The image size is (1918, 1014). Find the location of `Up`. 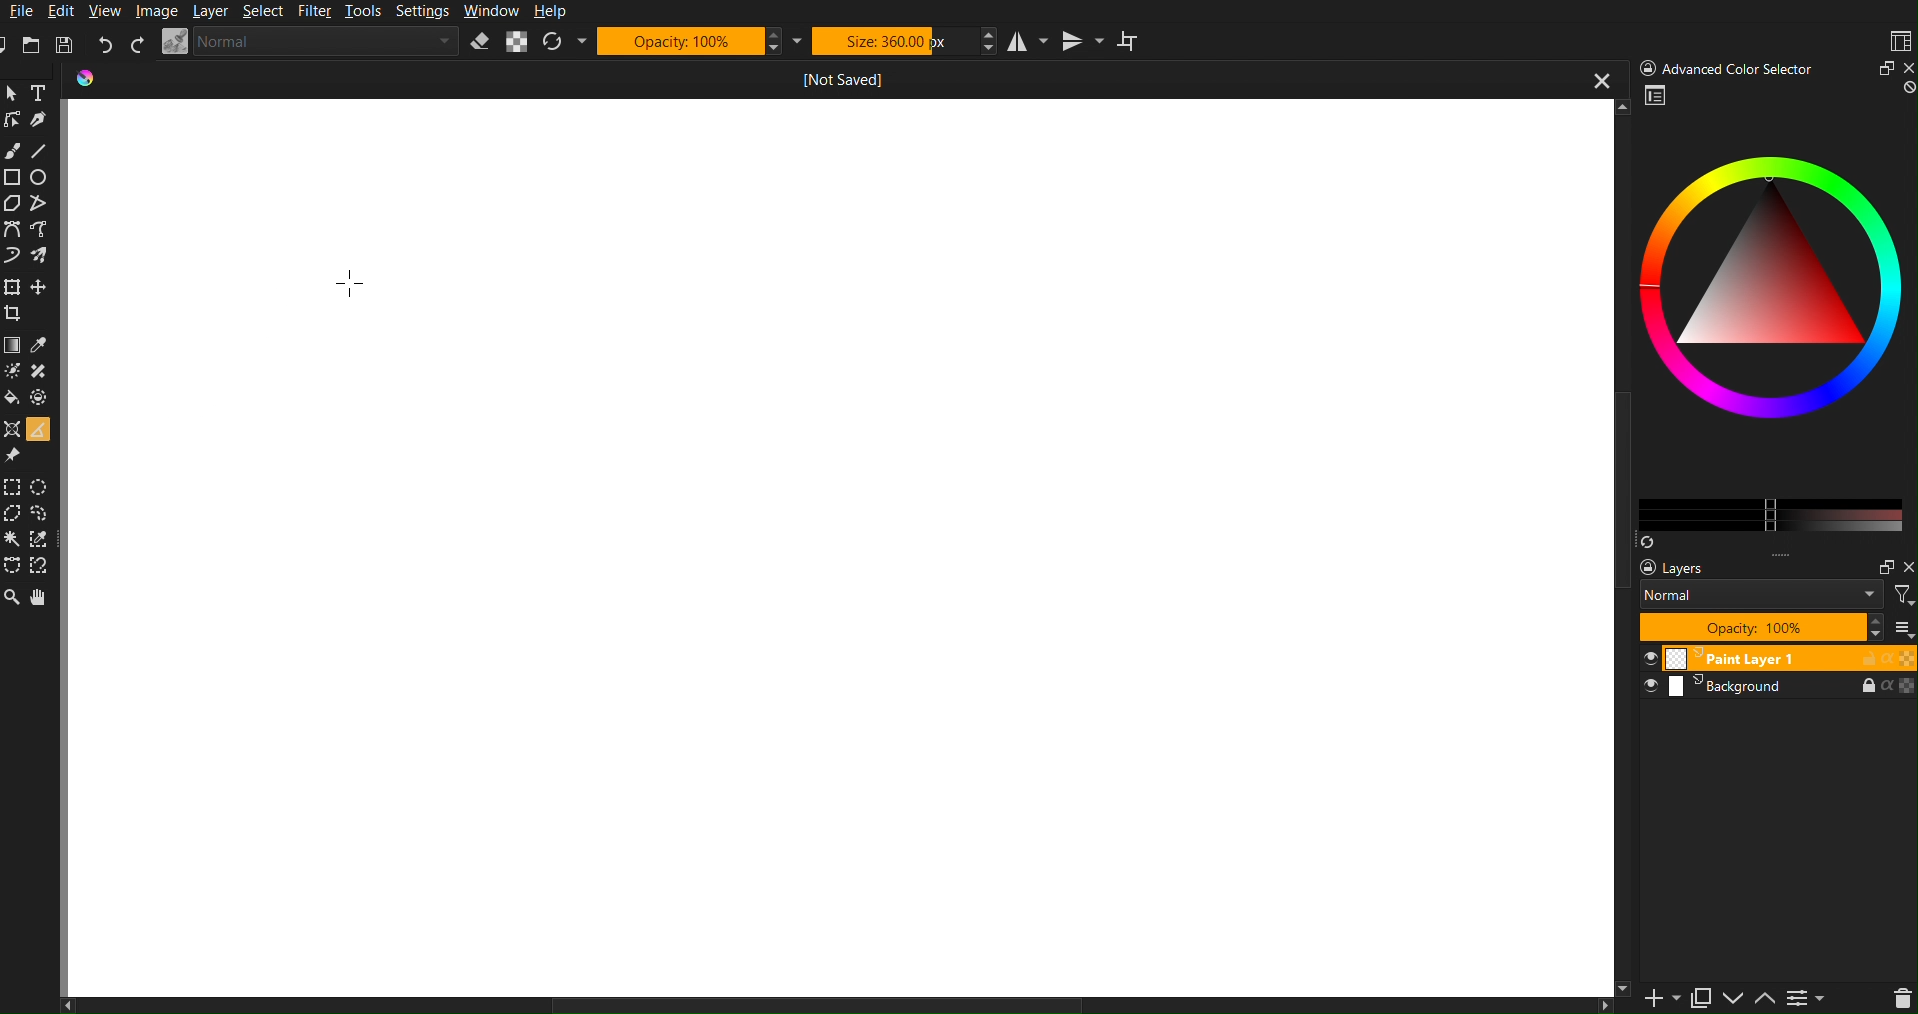

Up is located at coordinates (1771, 997).